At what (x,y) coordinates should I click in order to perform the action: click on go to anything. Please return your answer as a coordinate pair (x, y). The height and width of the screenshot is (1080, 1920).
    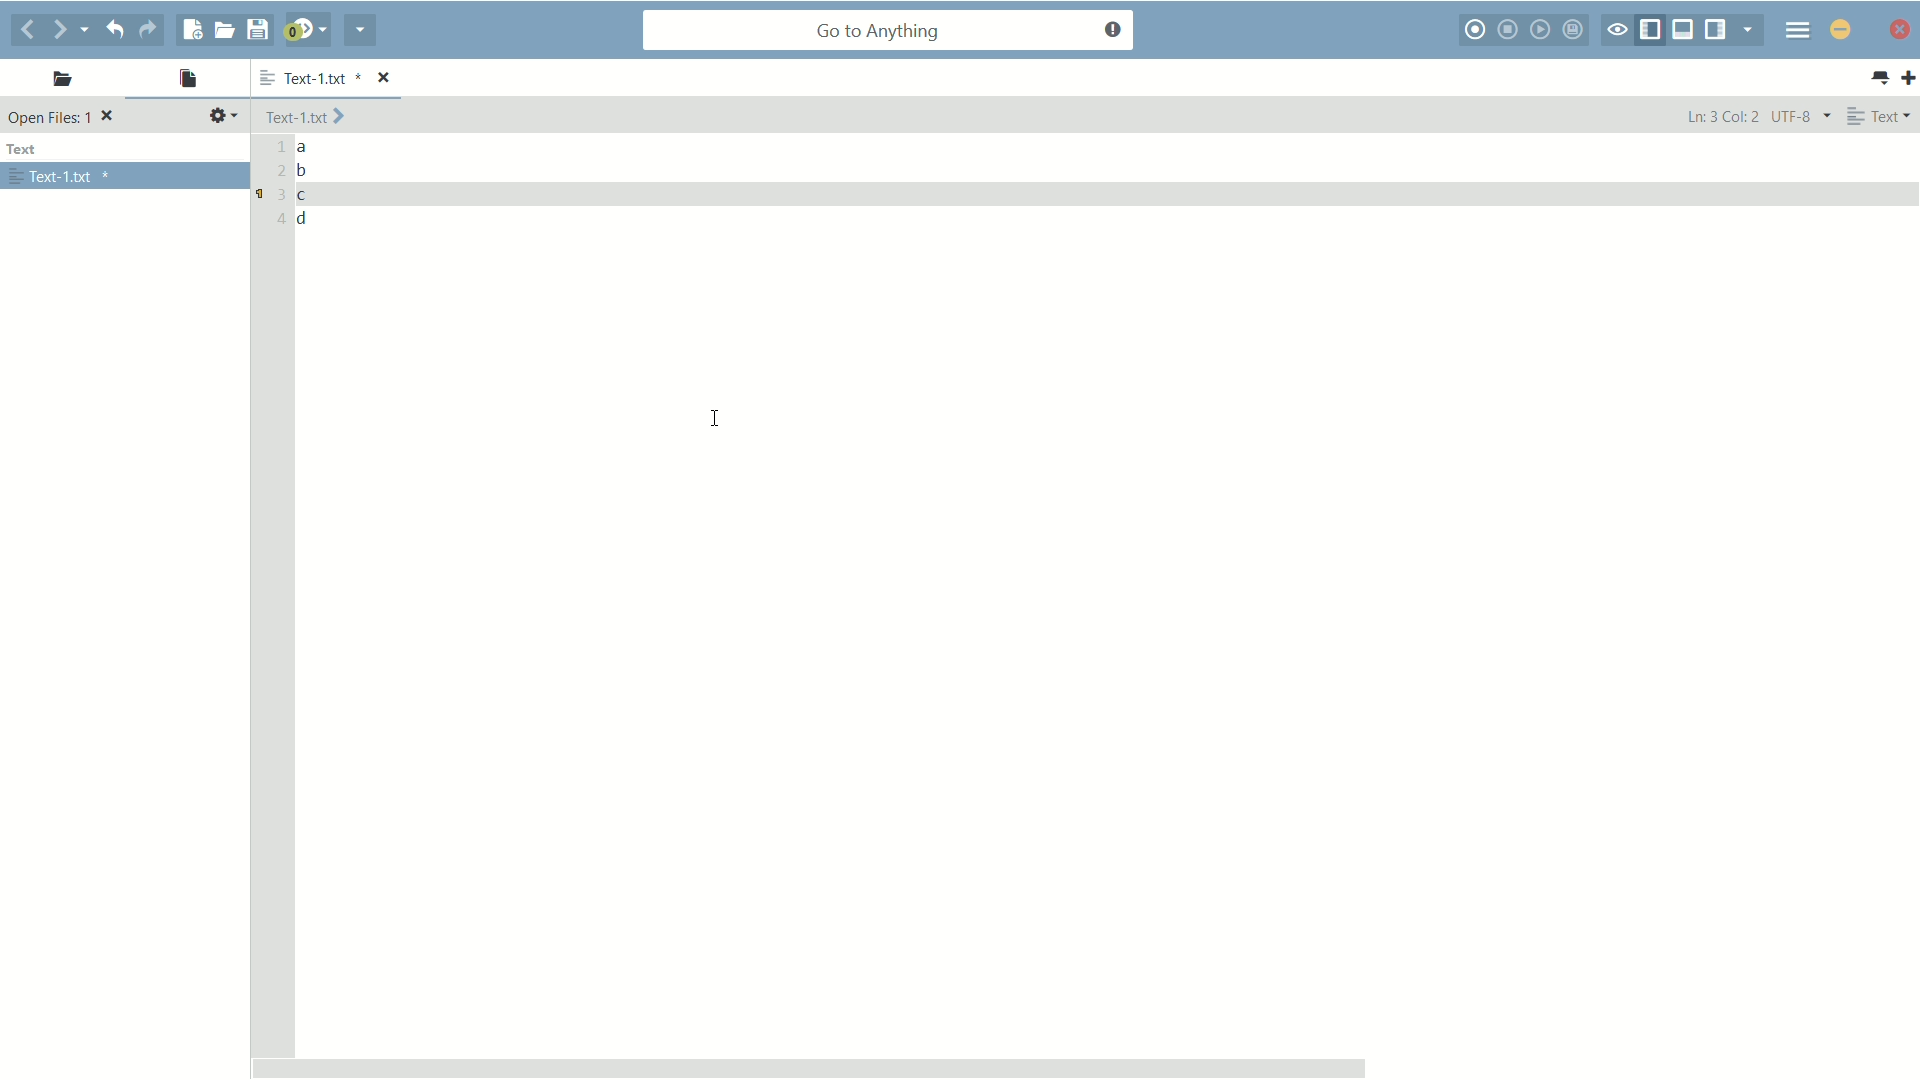
    Looking at the image, I should click on (891, 31).